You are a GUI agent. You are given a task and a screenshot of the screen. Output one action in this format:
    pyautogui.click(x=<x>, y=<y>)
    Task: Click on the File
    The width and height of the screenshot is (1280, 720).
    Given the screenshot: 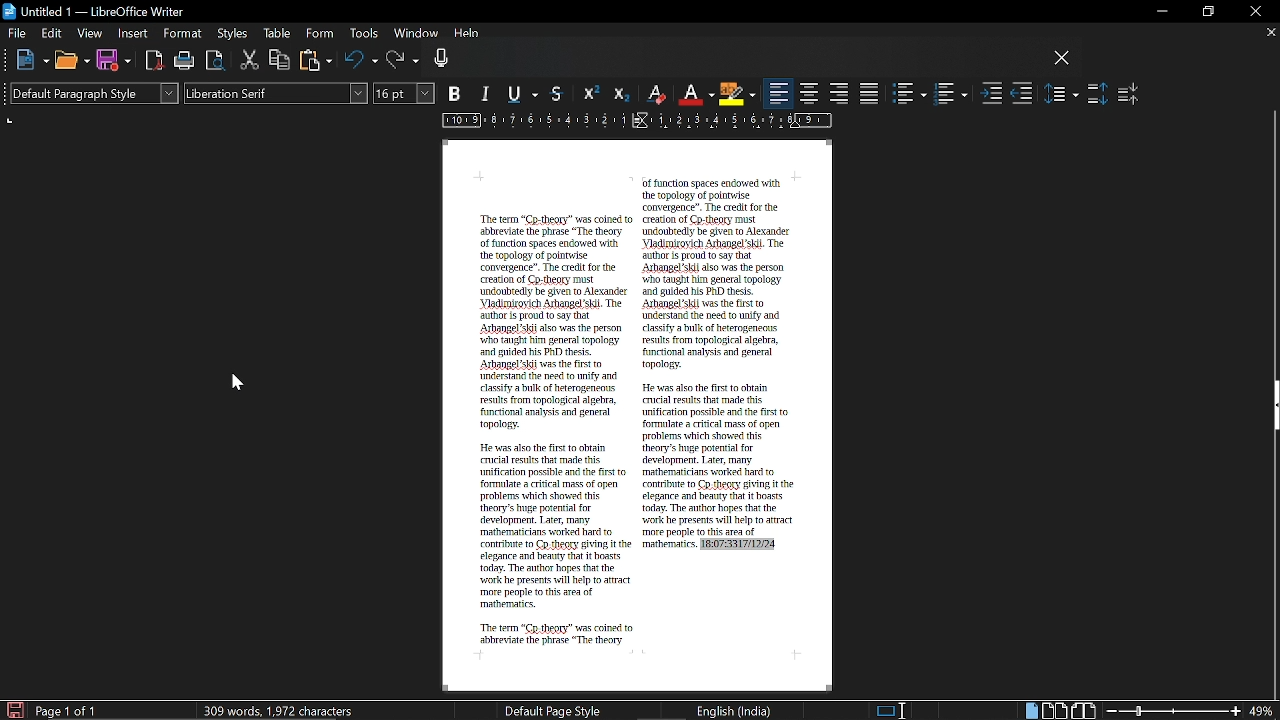 What is the action you would take?
    pyautogui.click(x=17, y=32)
    